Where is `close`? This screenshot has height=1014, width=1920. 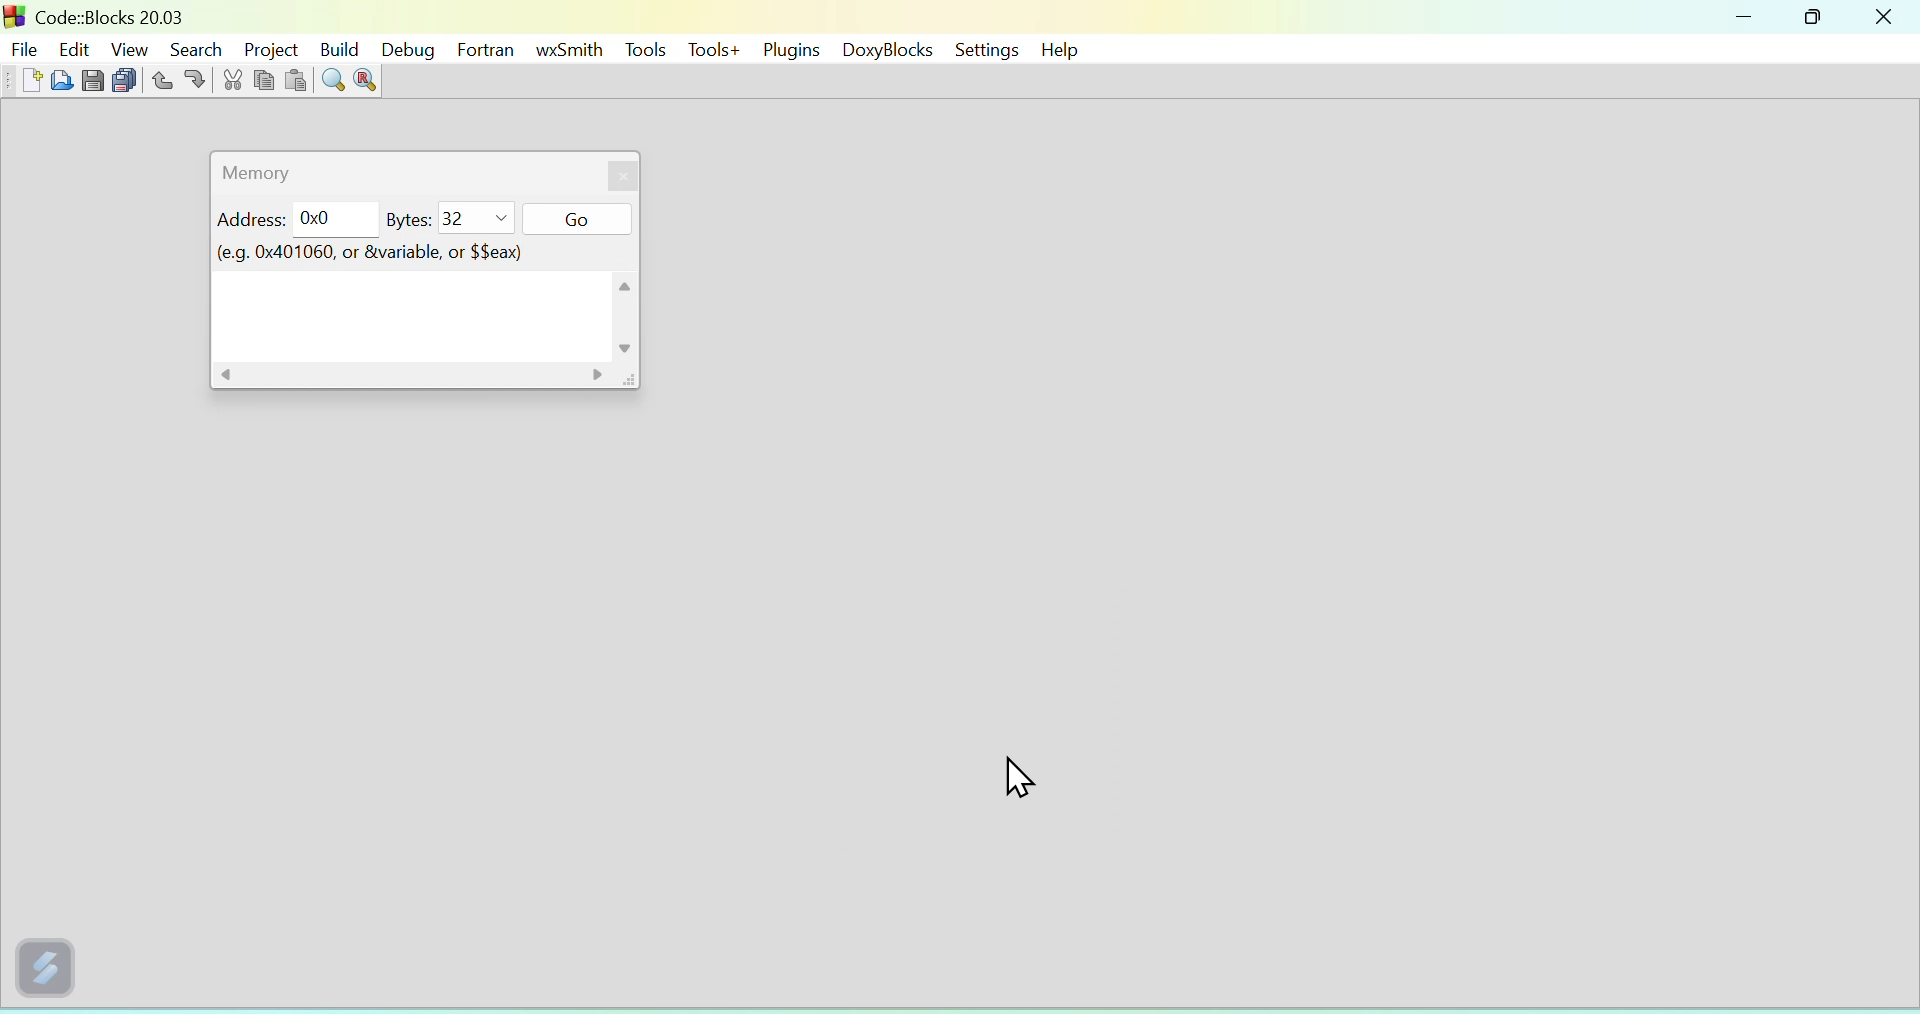 close is located at coordinates (1886, 16).